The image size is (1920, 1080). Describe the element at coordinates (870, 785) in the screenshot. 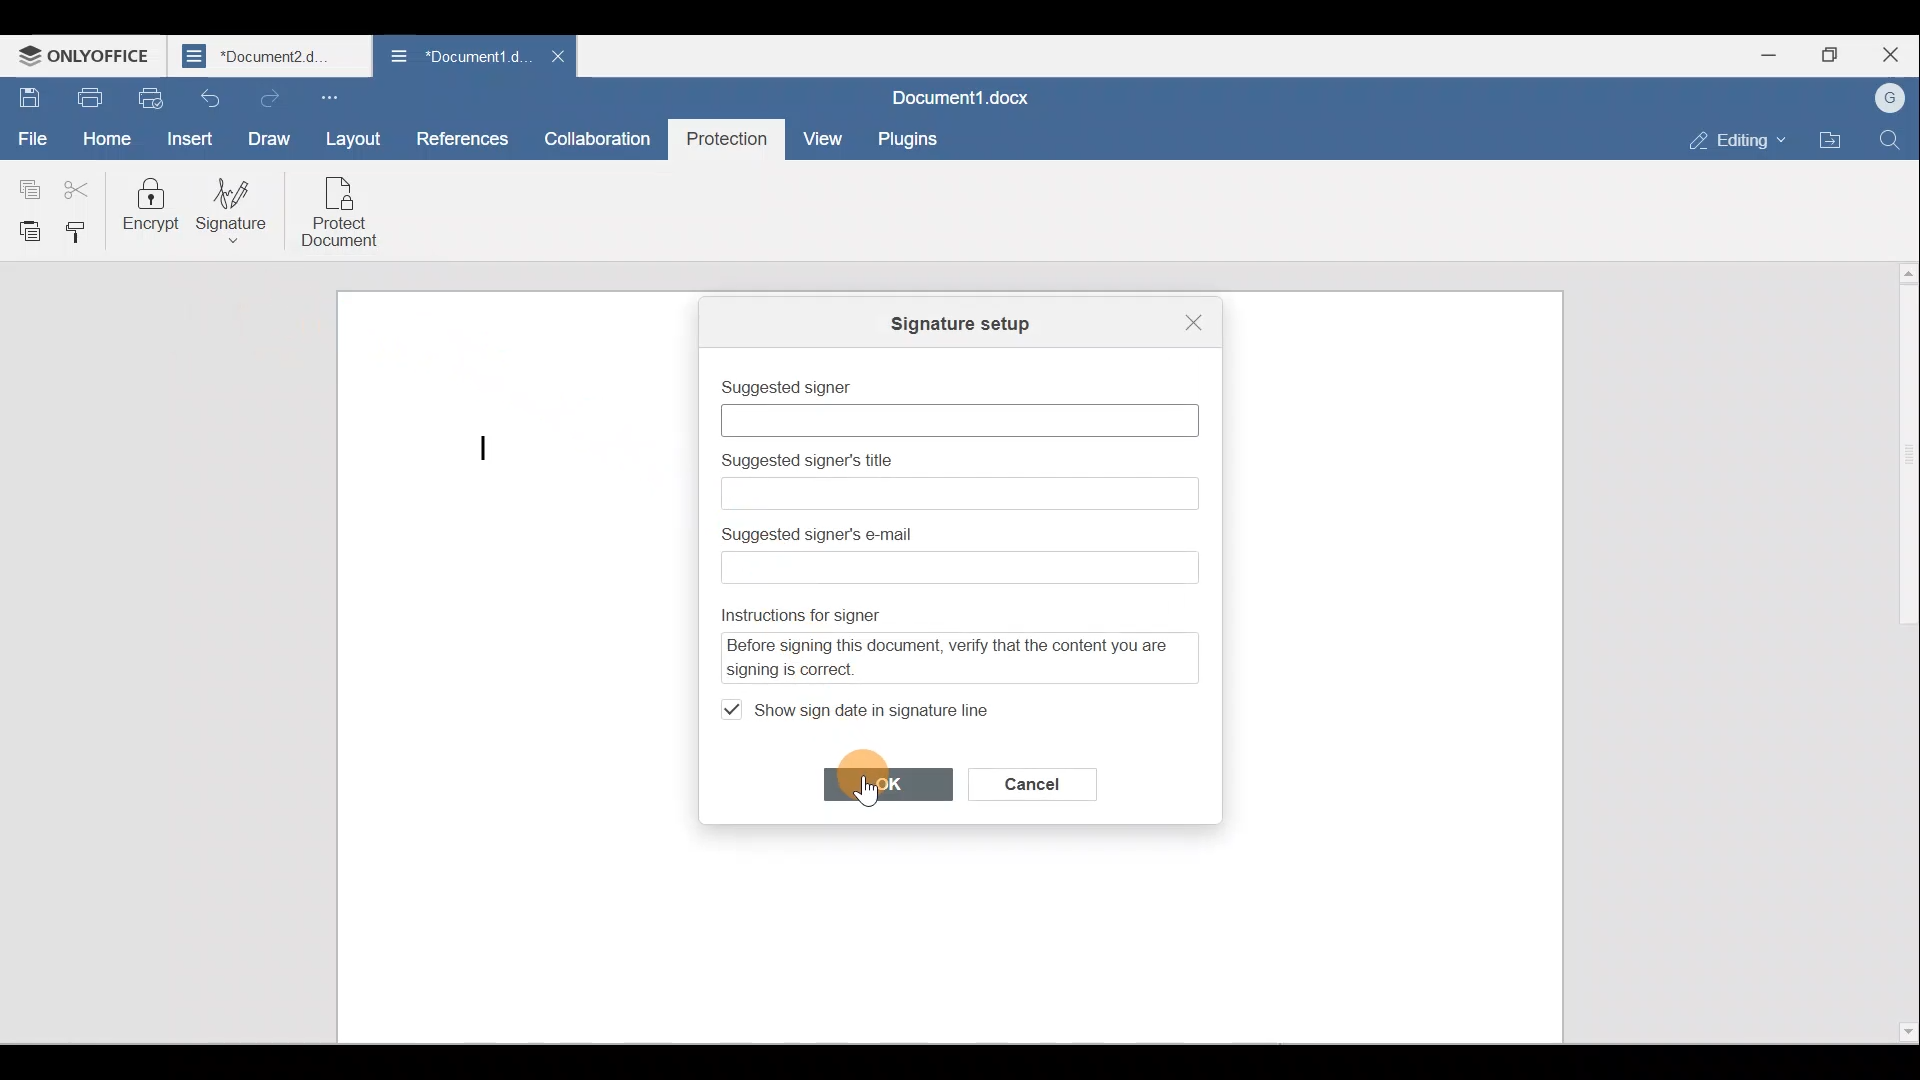

I see `Cursor on OK` at that location.